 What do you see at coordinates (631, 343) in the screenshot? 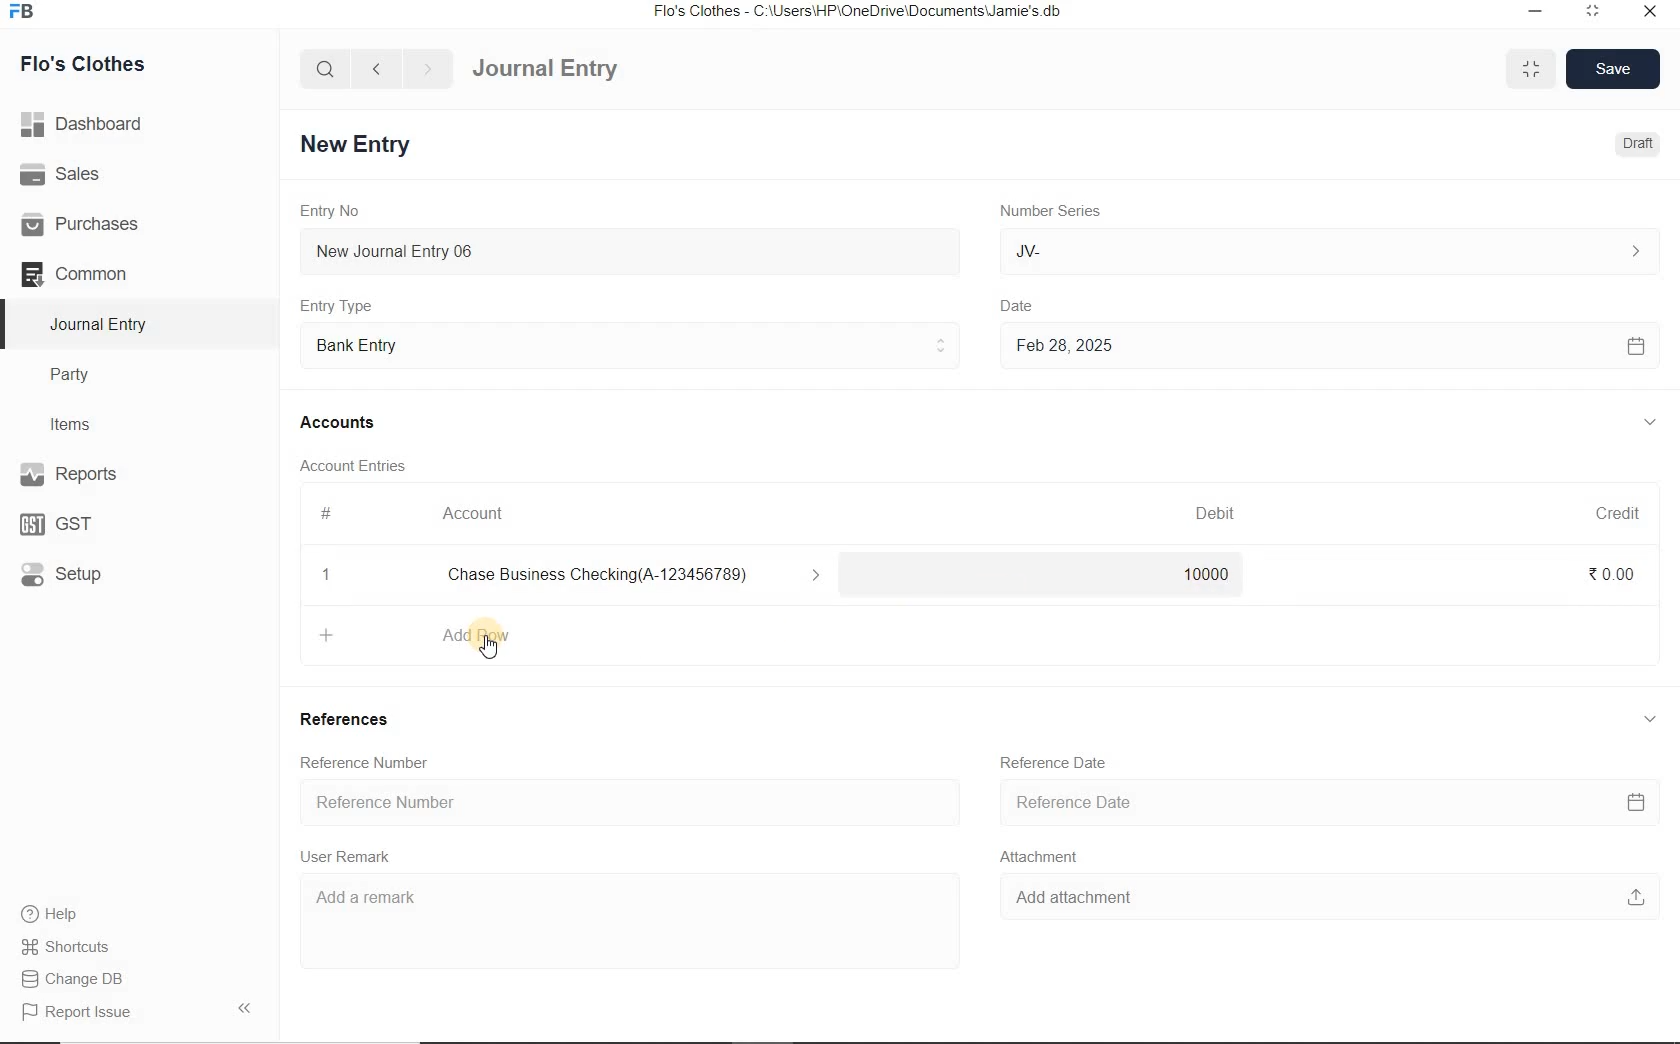
I see `Entry Type` at bounding box center [631, 343].